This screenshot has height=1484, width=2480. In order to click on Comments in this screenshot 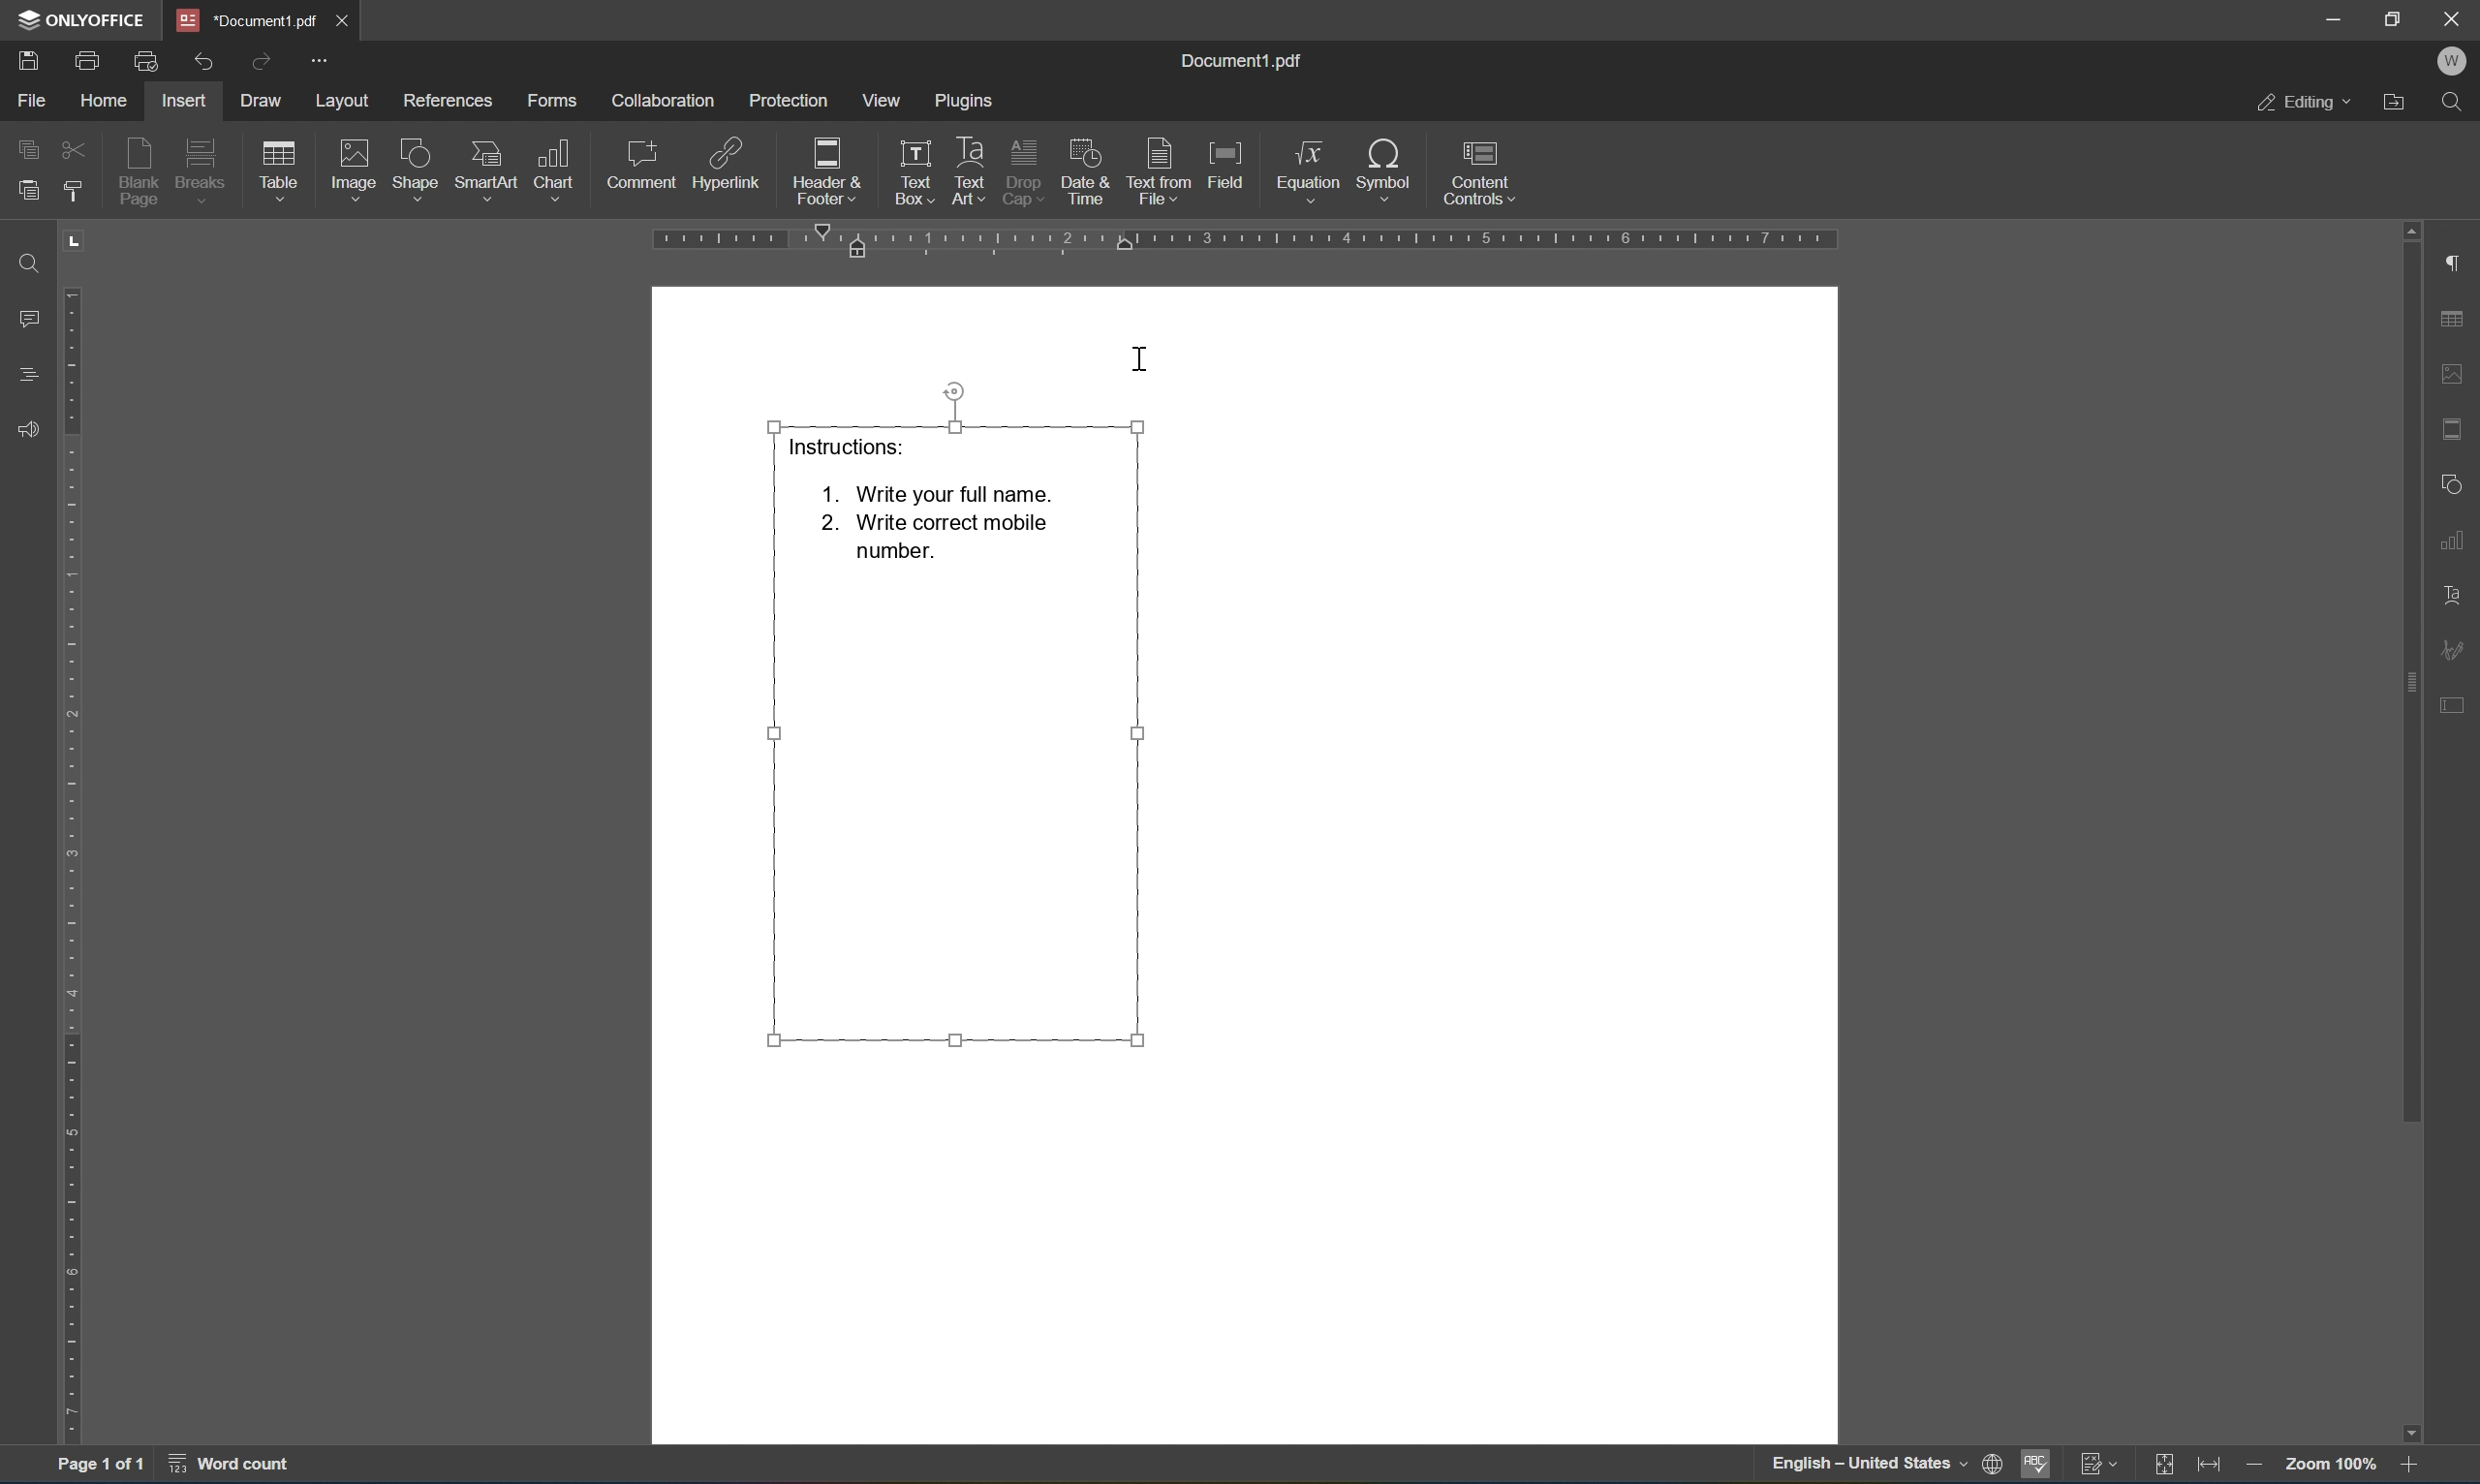, I will do `click(33, 319)`.